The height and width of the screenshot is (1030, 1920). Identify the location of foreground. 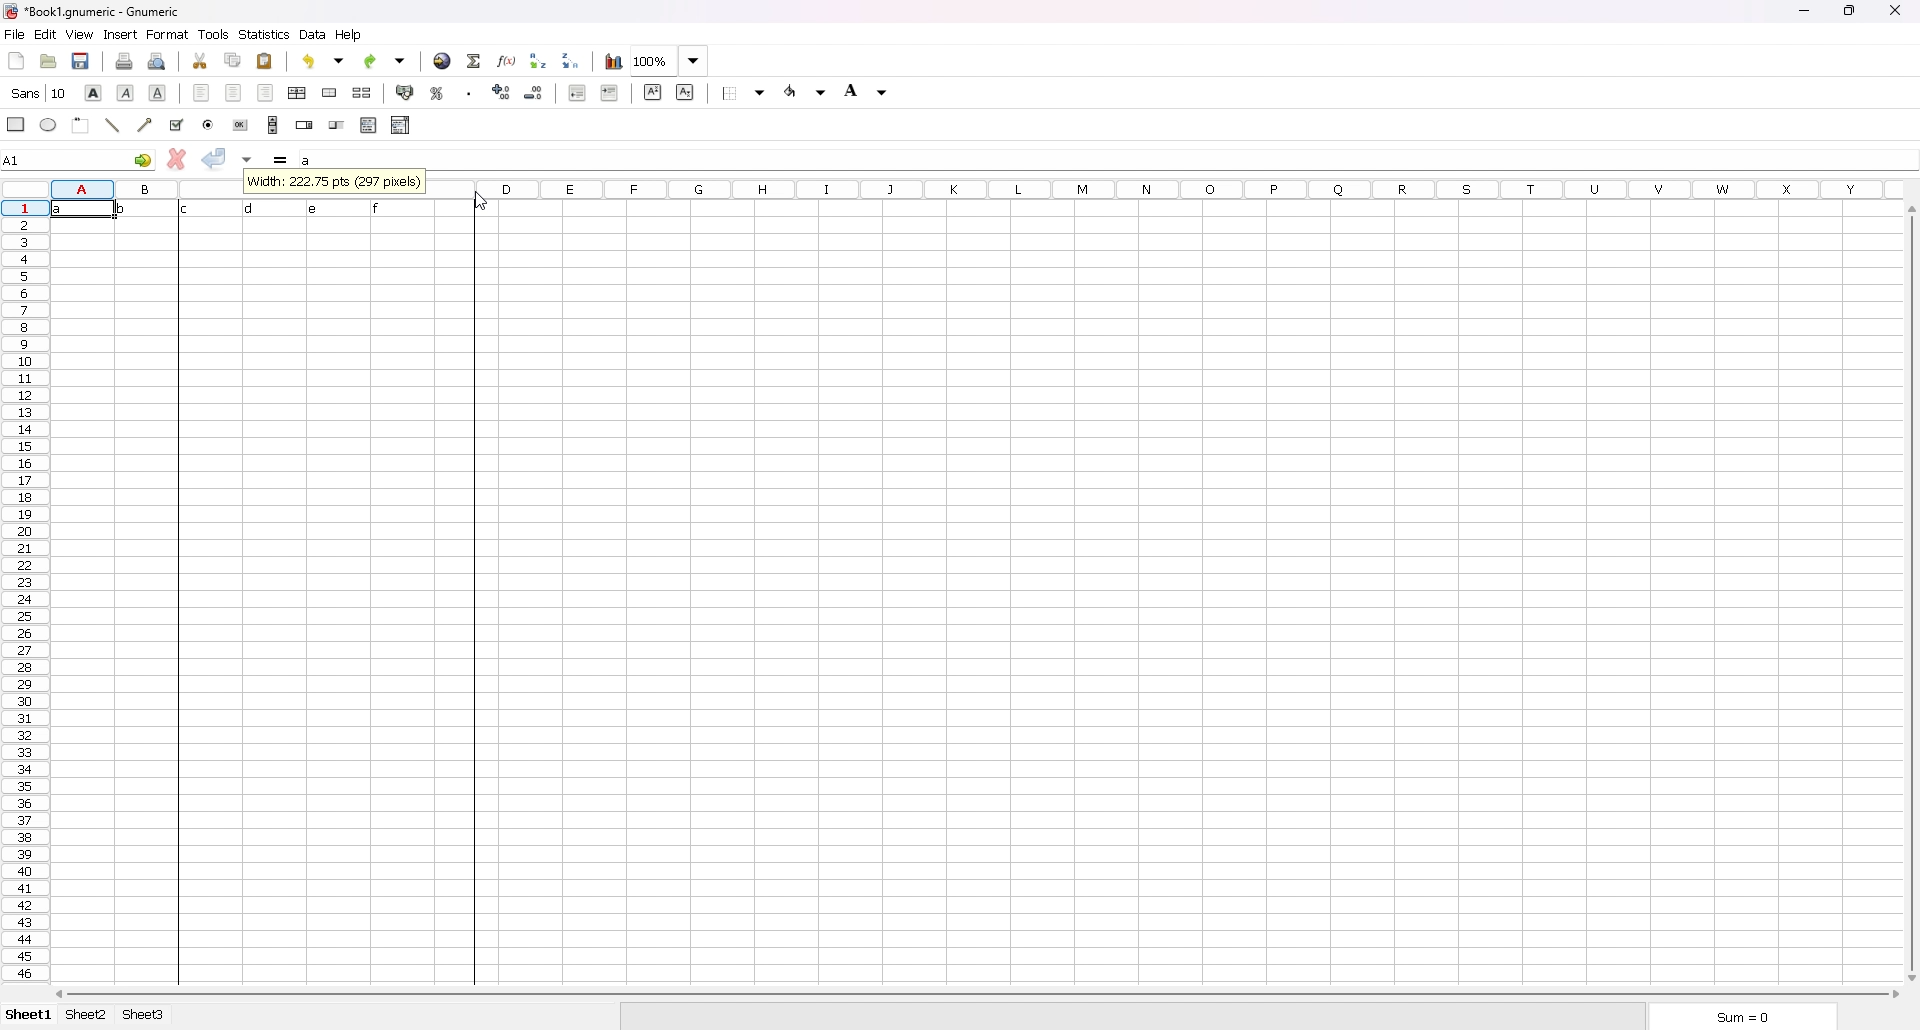
(809, 89).